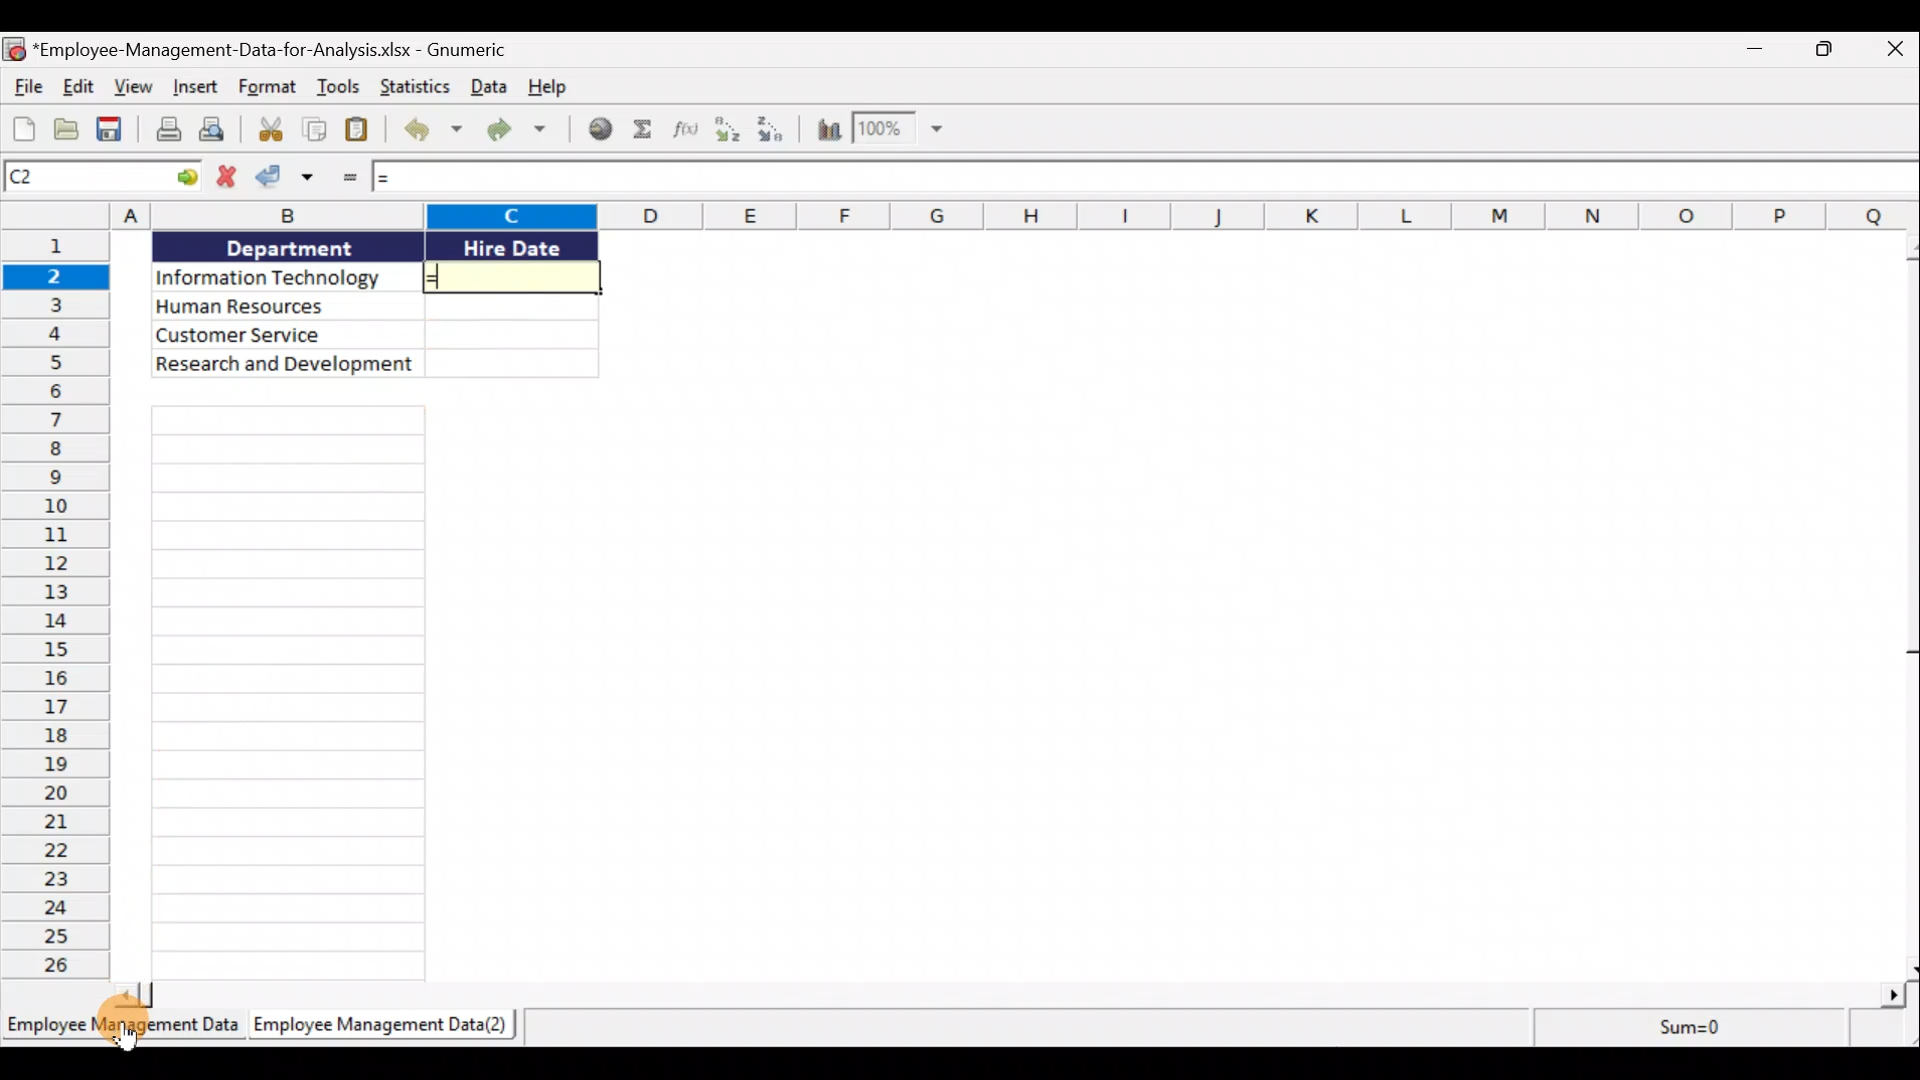 This screenshot has height=1080, width=1920. What do you see at coordinates (603, 127) in the screenshot?
I see `Insert hyperlink` at bounding box center [603, 127].